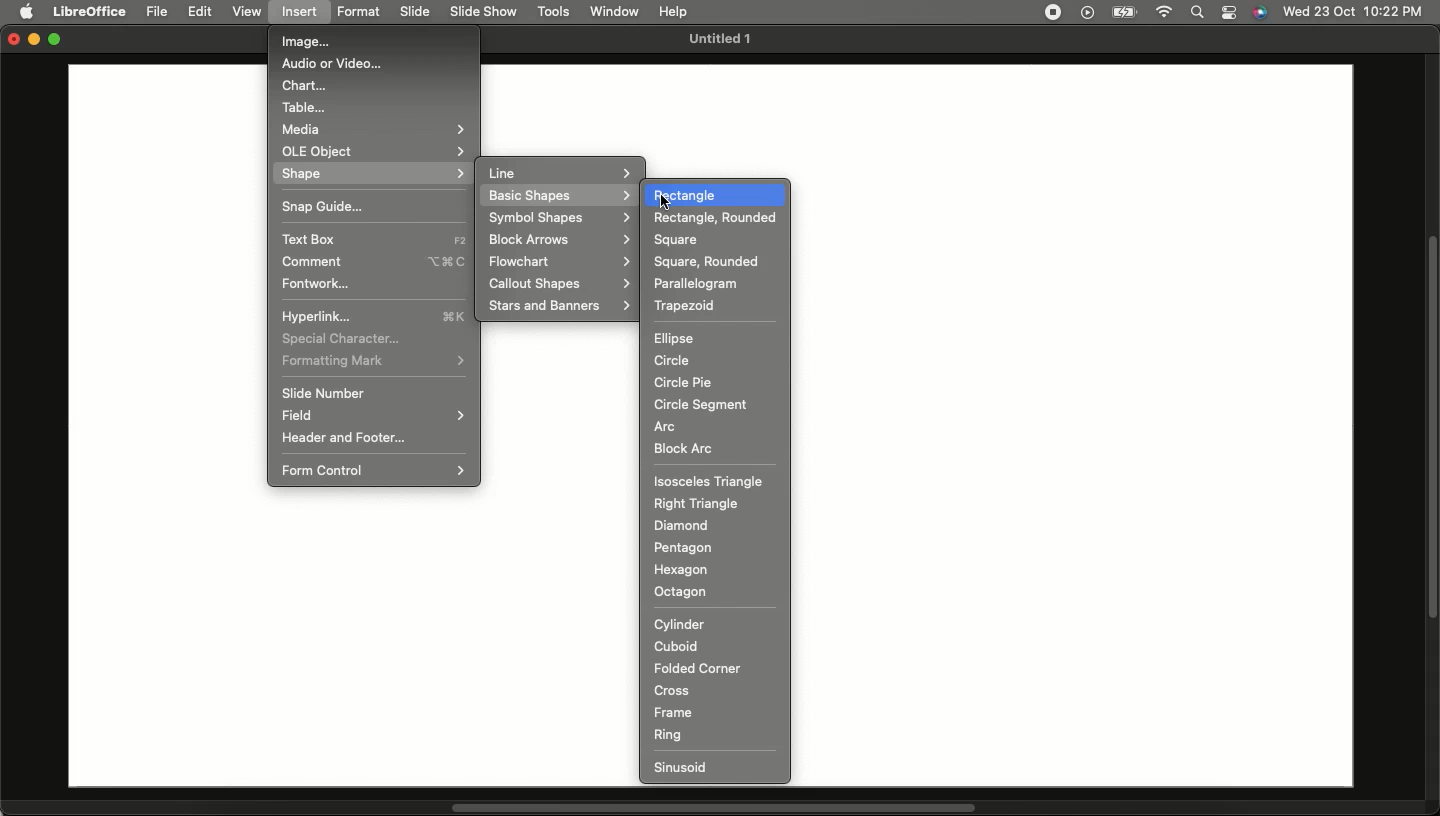 Image resolution: width=1440 pixels, height=816 pixels. Describe the element at coordinates (684, 525) in the screenshot. I see `Diamond` at that location.